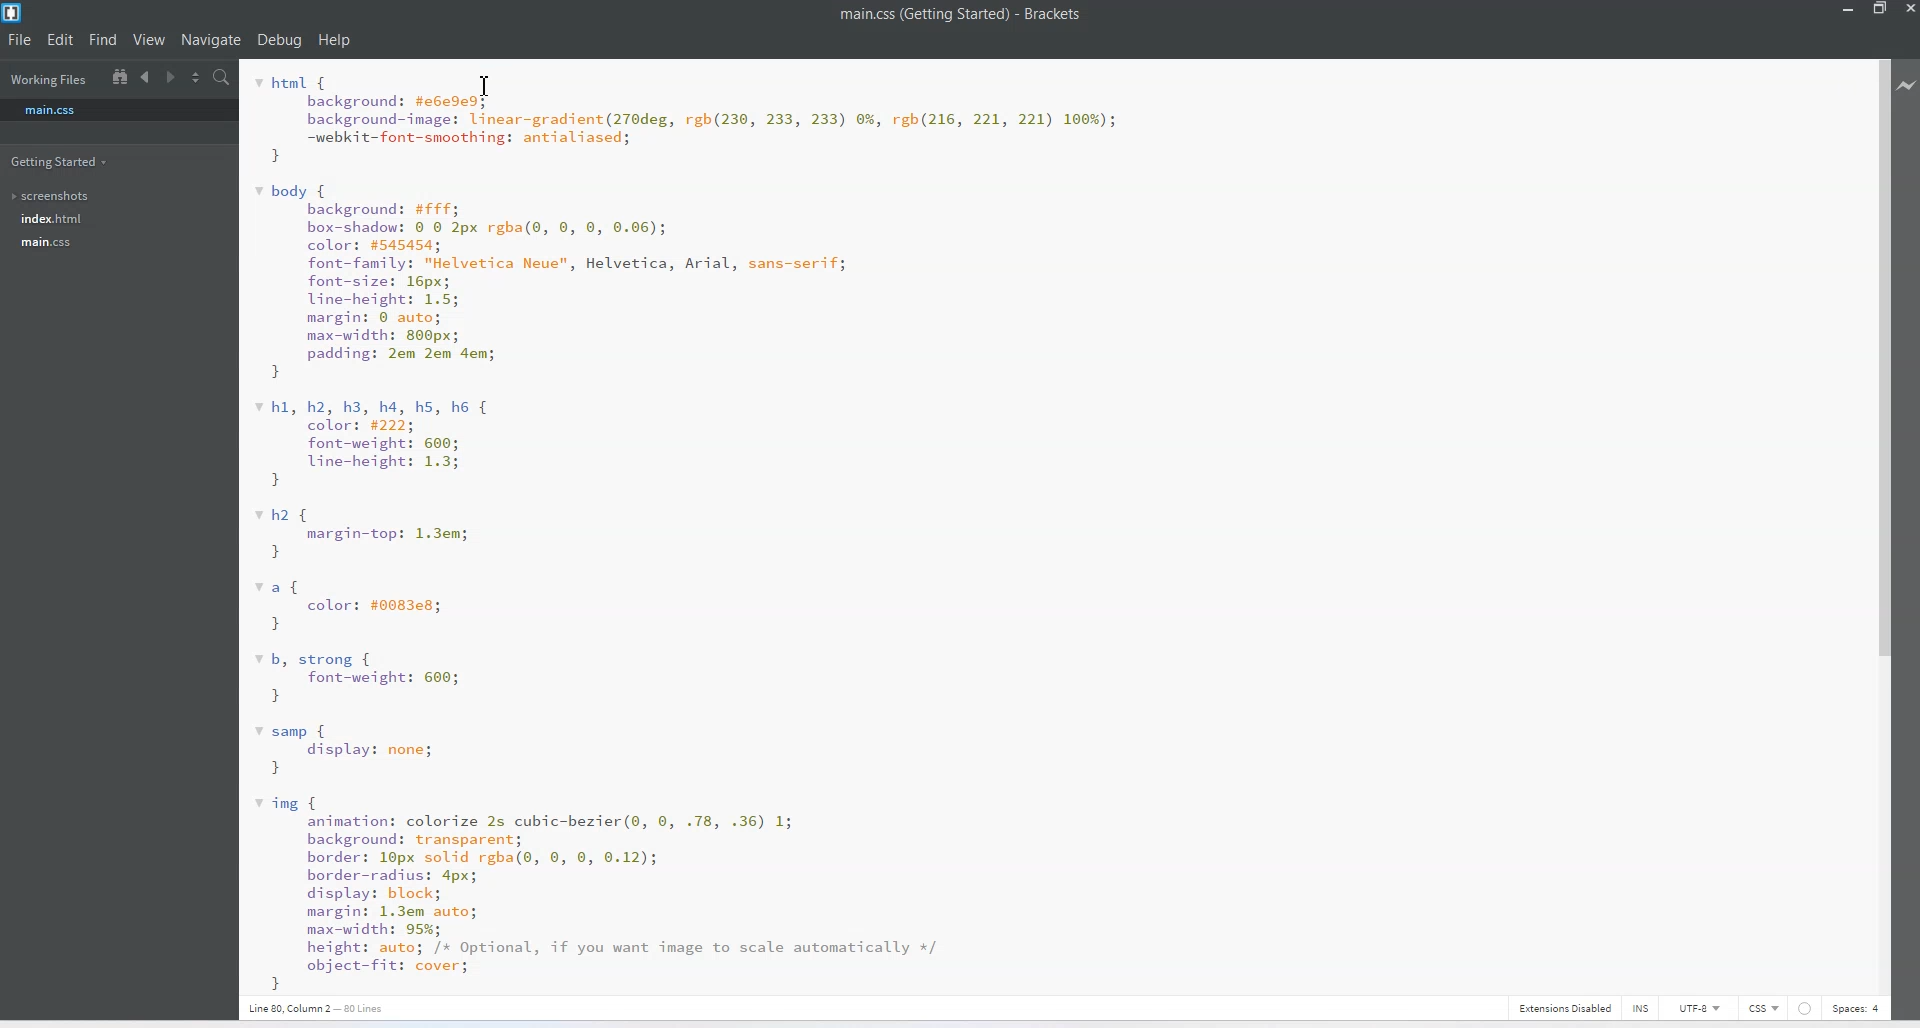  What do you see at coordinates (279, 41) in the screenshot?
I see `Debug` at bounding box center [279, 41].